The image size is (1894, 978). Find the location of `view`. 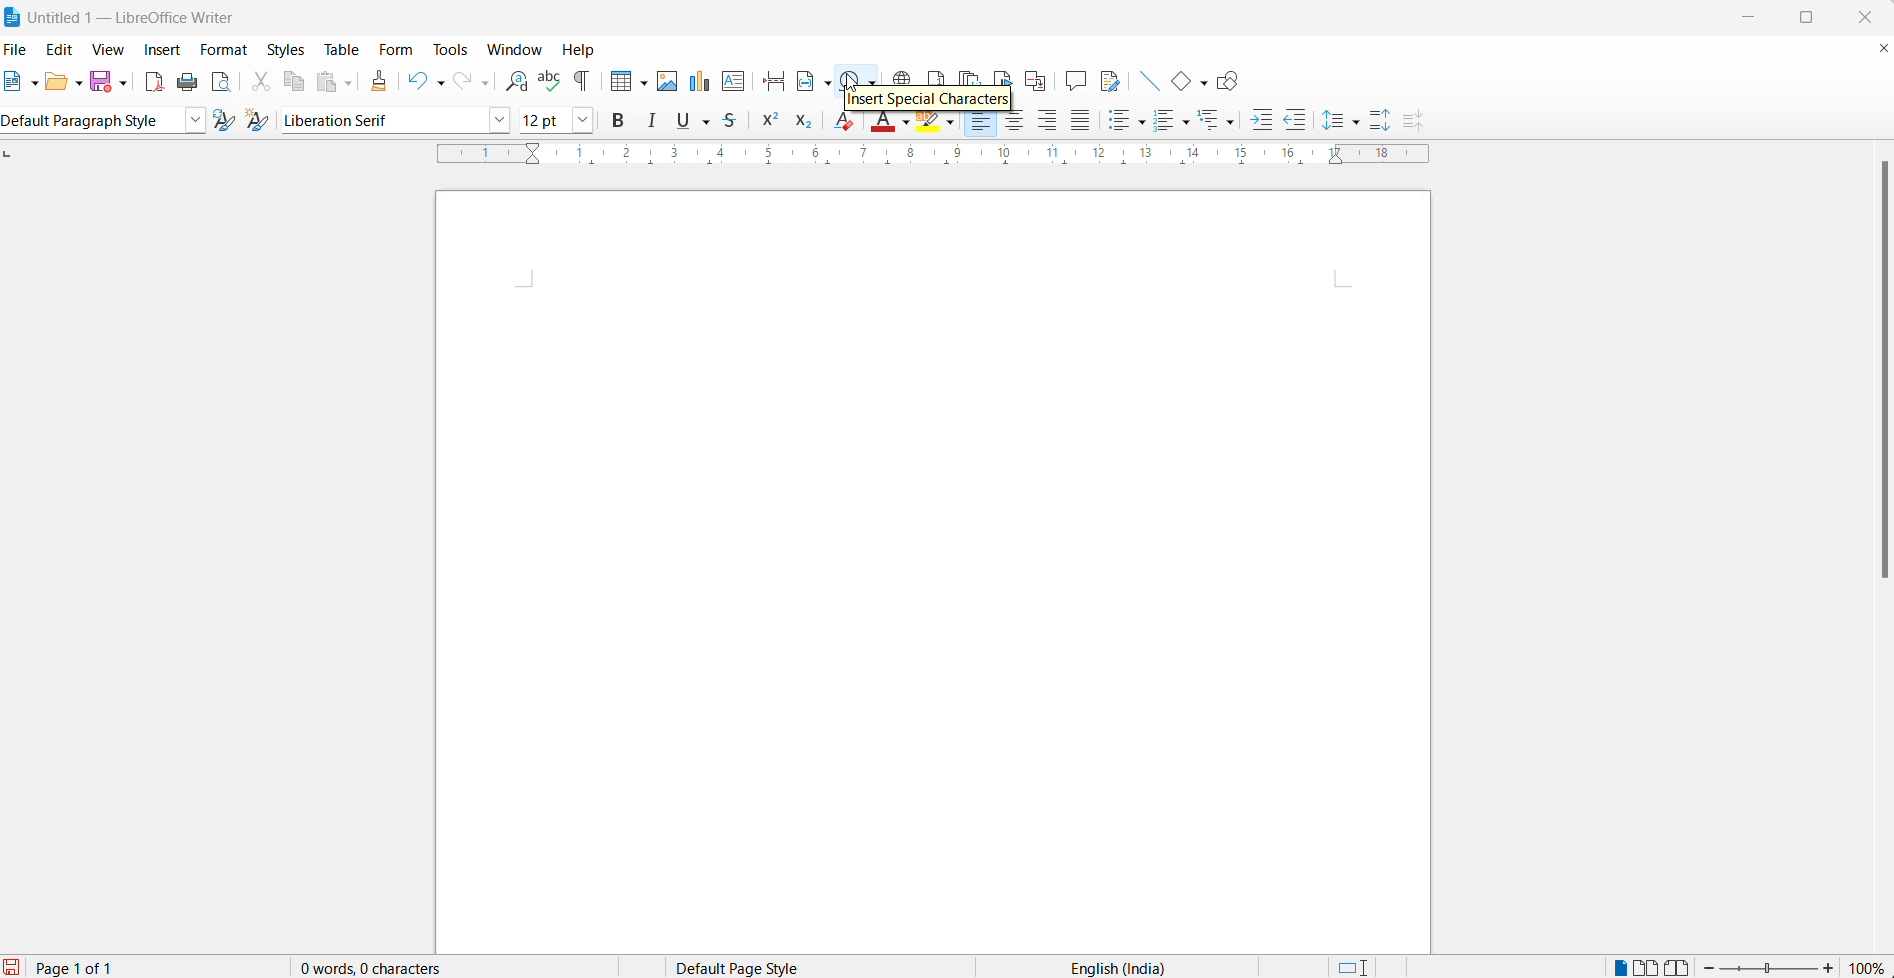

view is located at coordinates (113, 50).